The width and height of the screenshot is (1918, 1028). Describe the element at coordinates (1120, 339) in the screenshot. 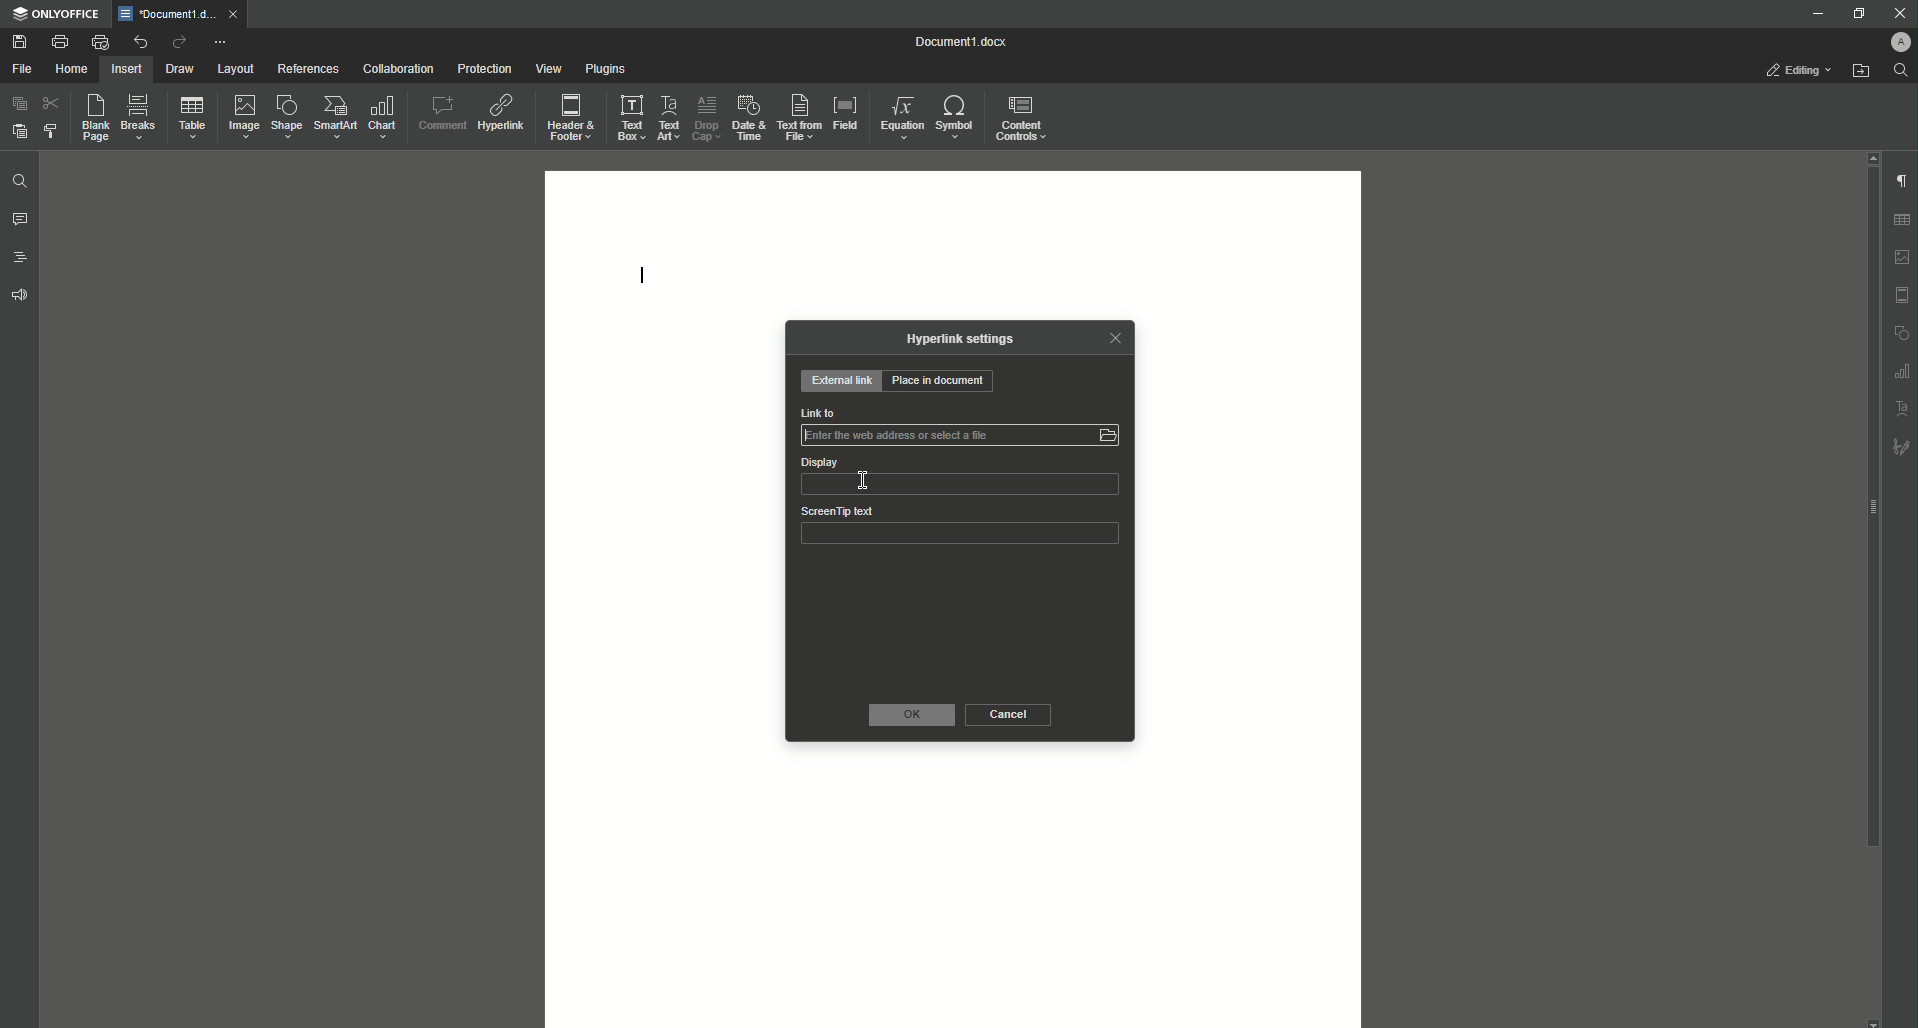

I see `Close` at that location.